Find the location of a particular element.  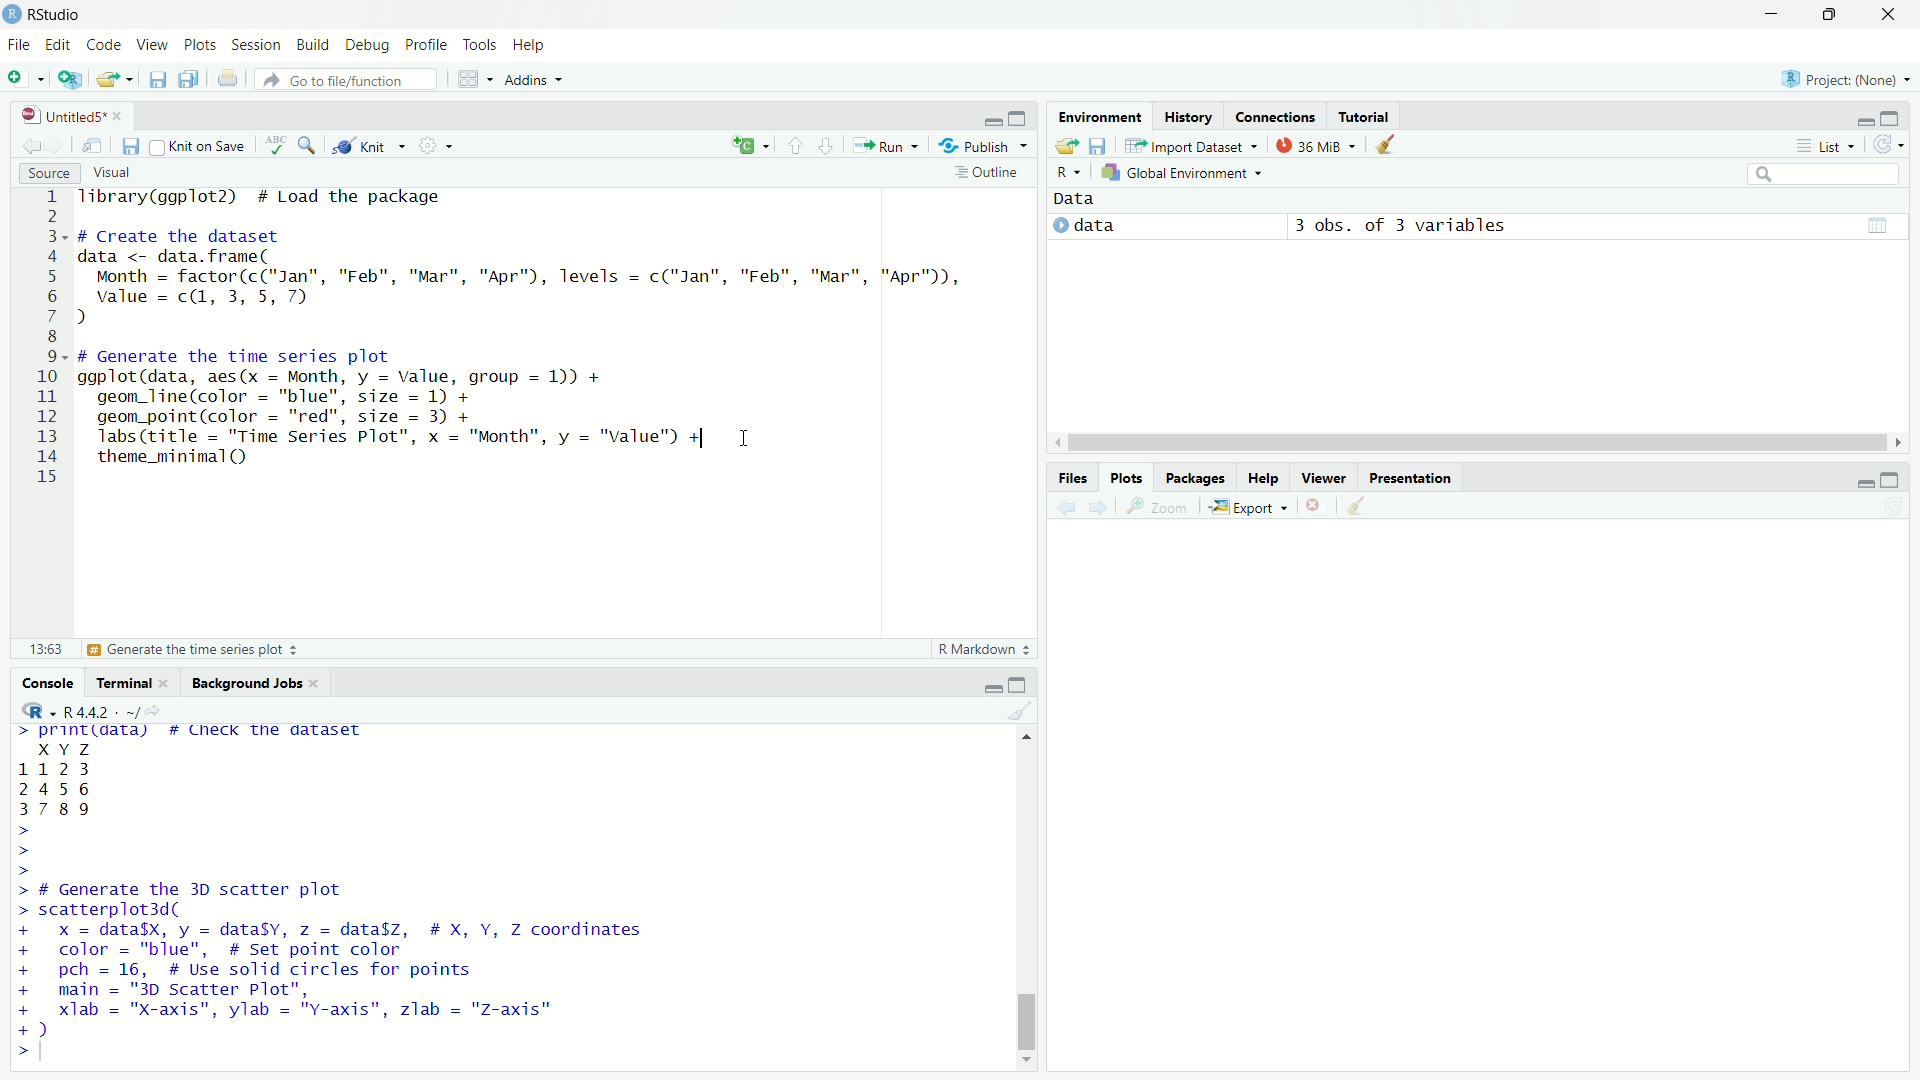

select language is located at coordinates (30, 712).